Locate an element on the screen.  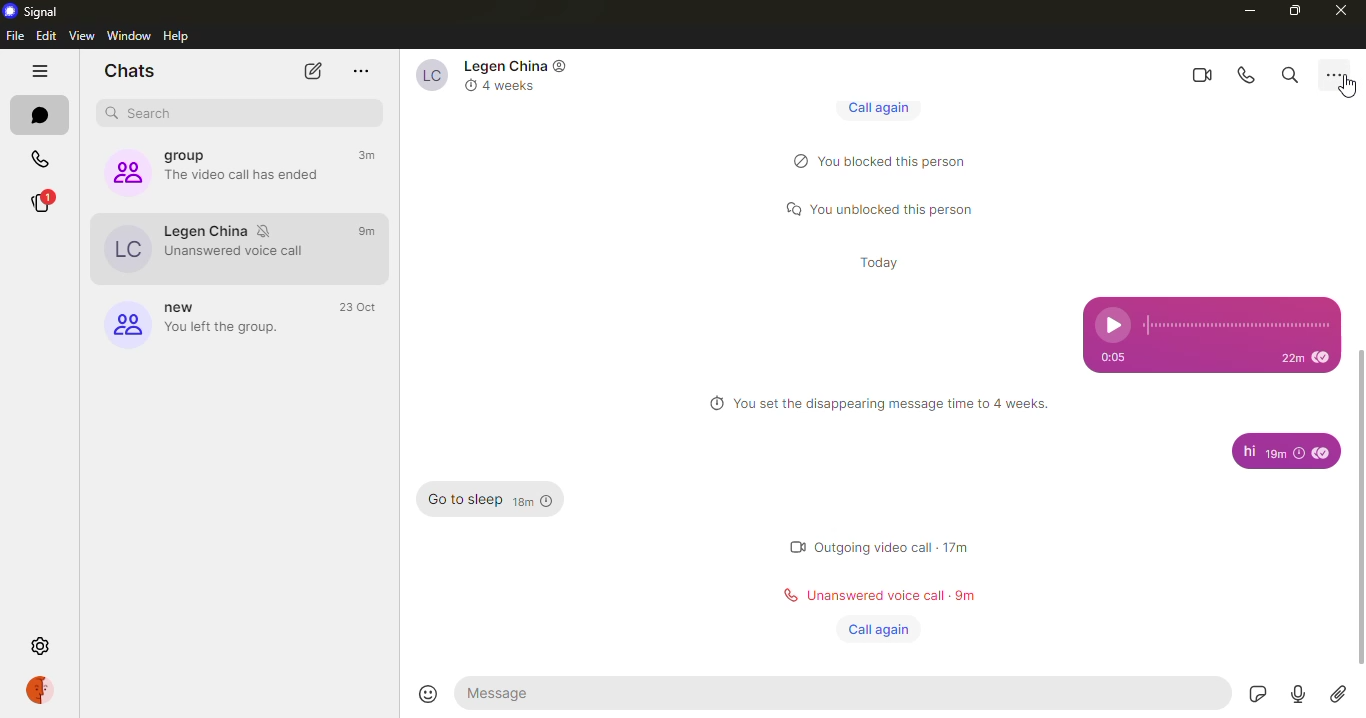
attach is located at coordinates (1339, 692).